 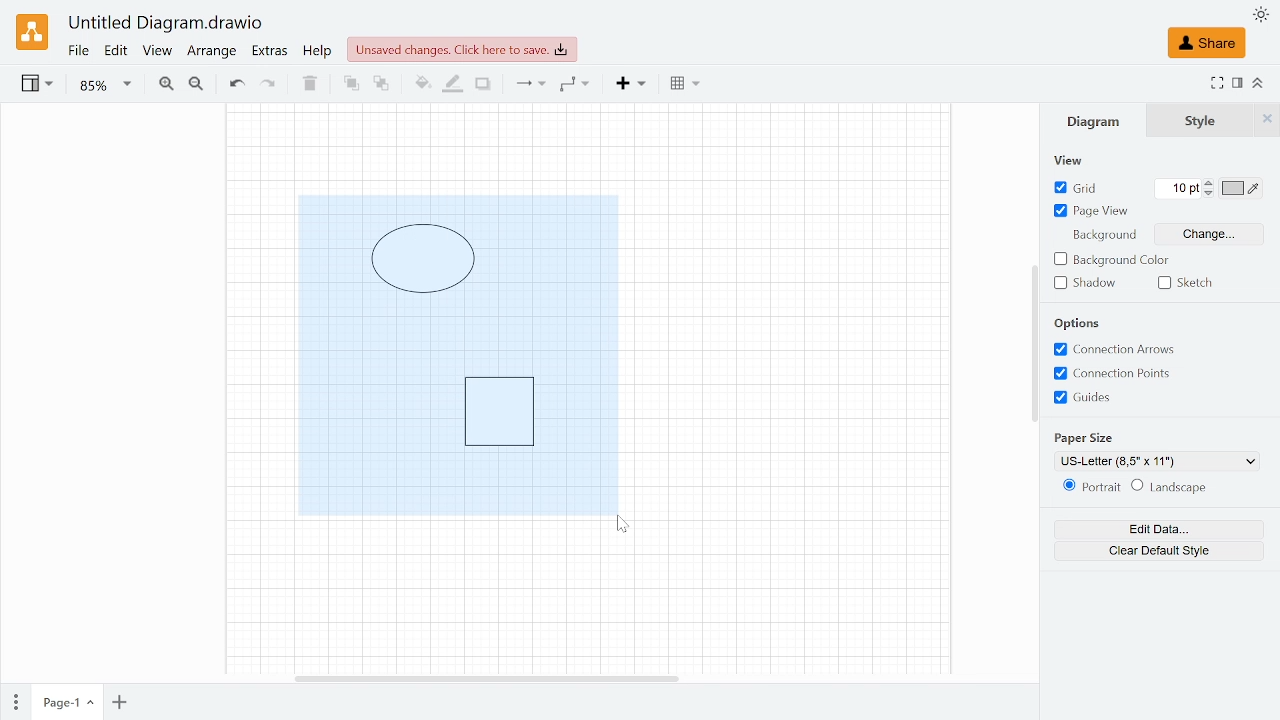 What do you see at coordinates (1159, 529) in the screenshot?
I see `Edit data` at bounding box center [1159, 529].